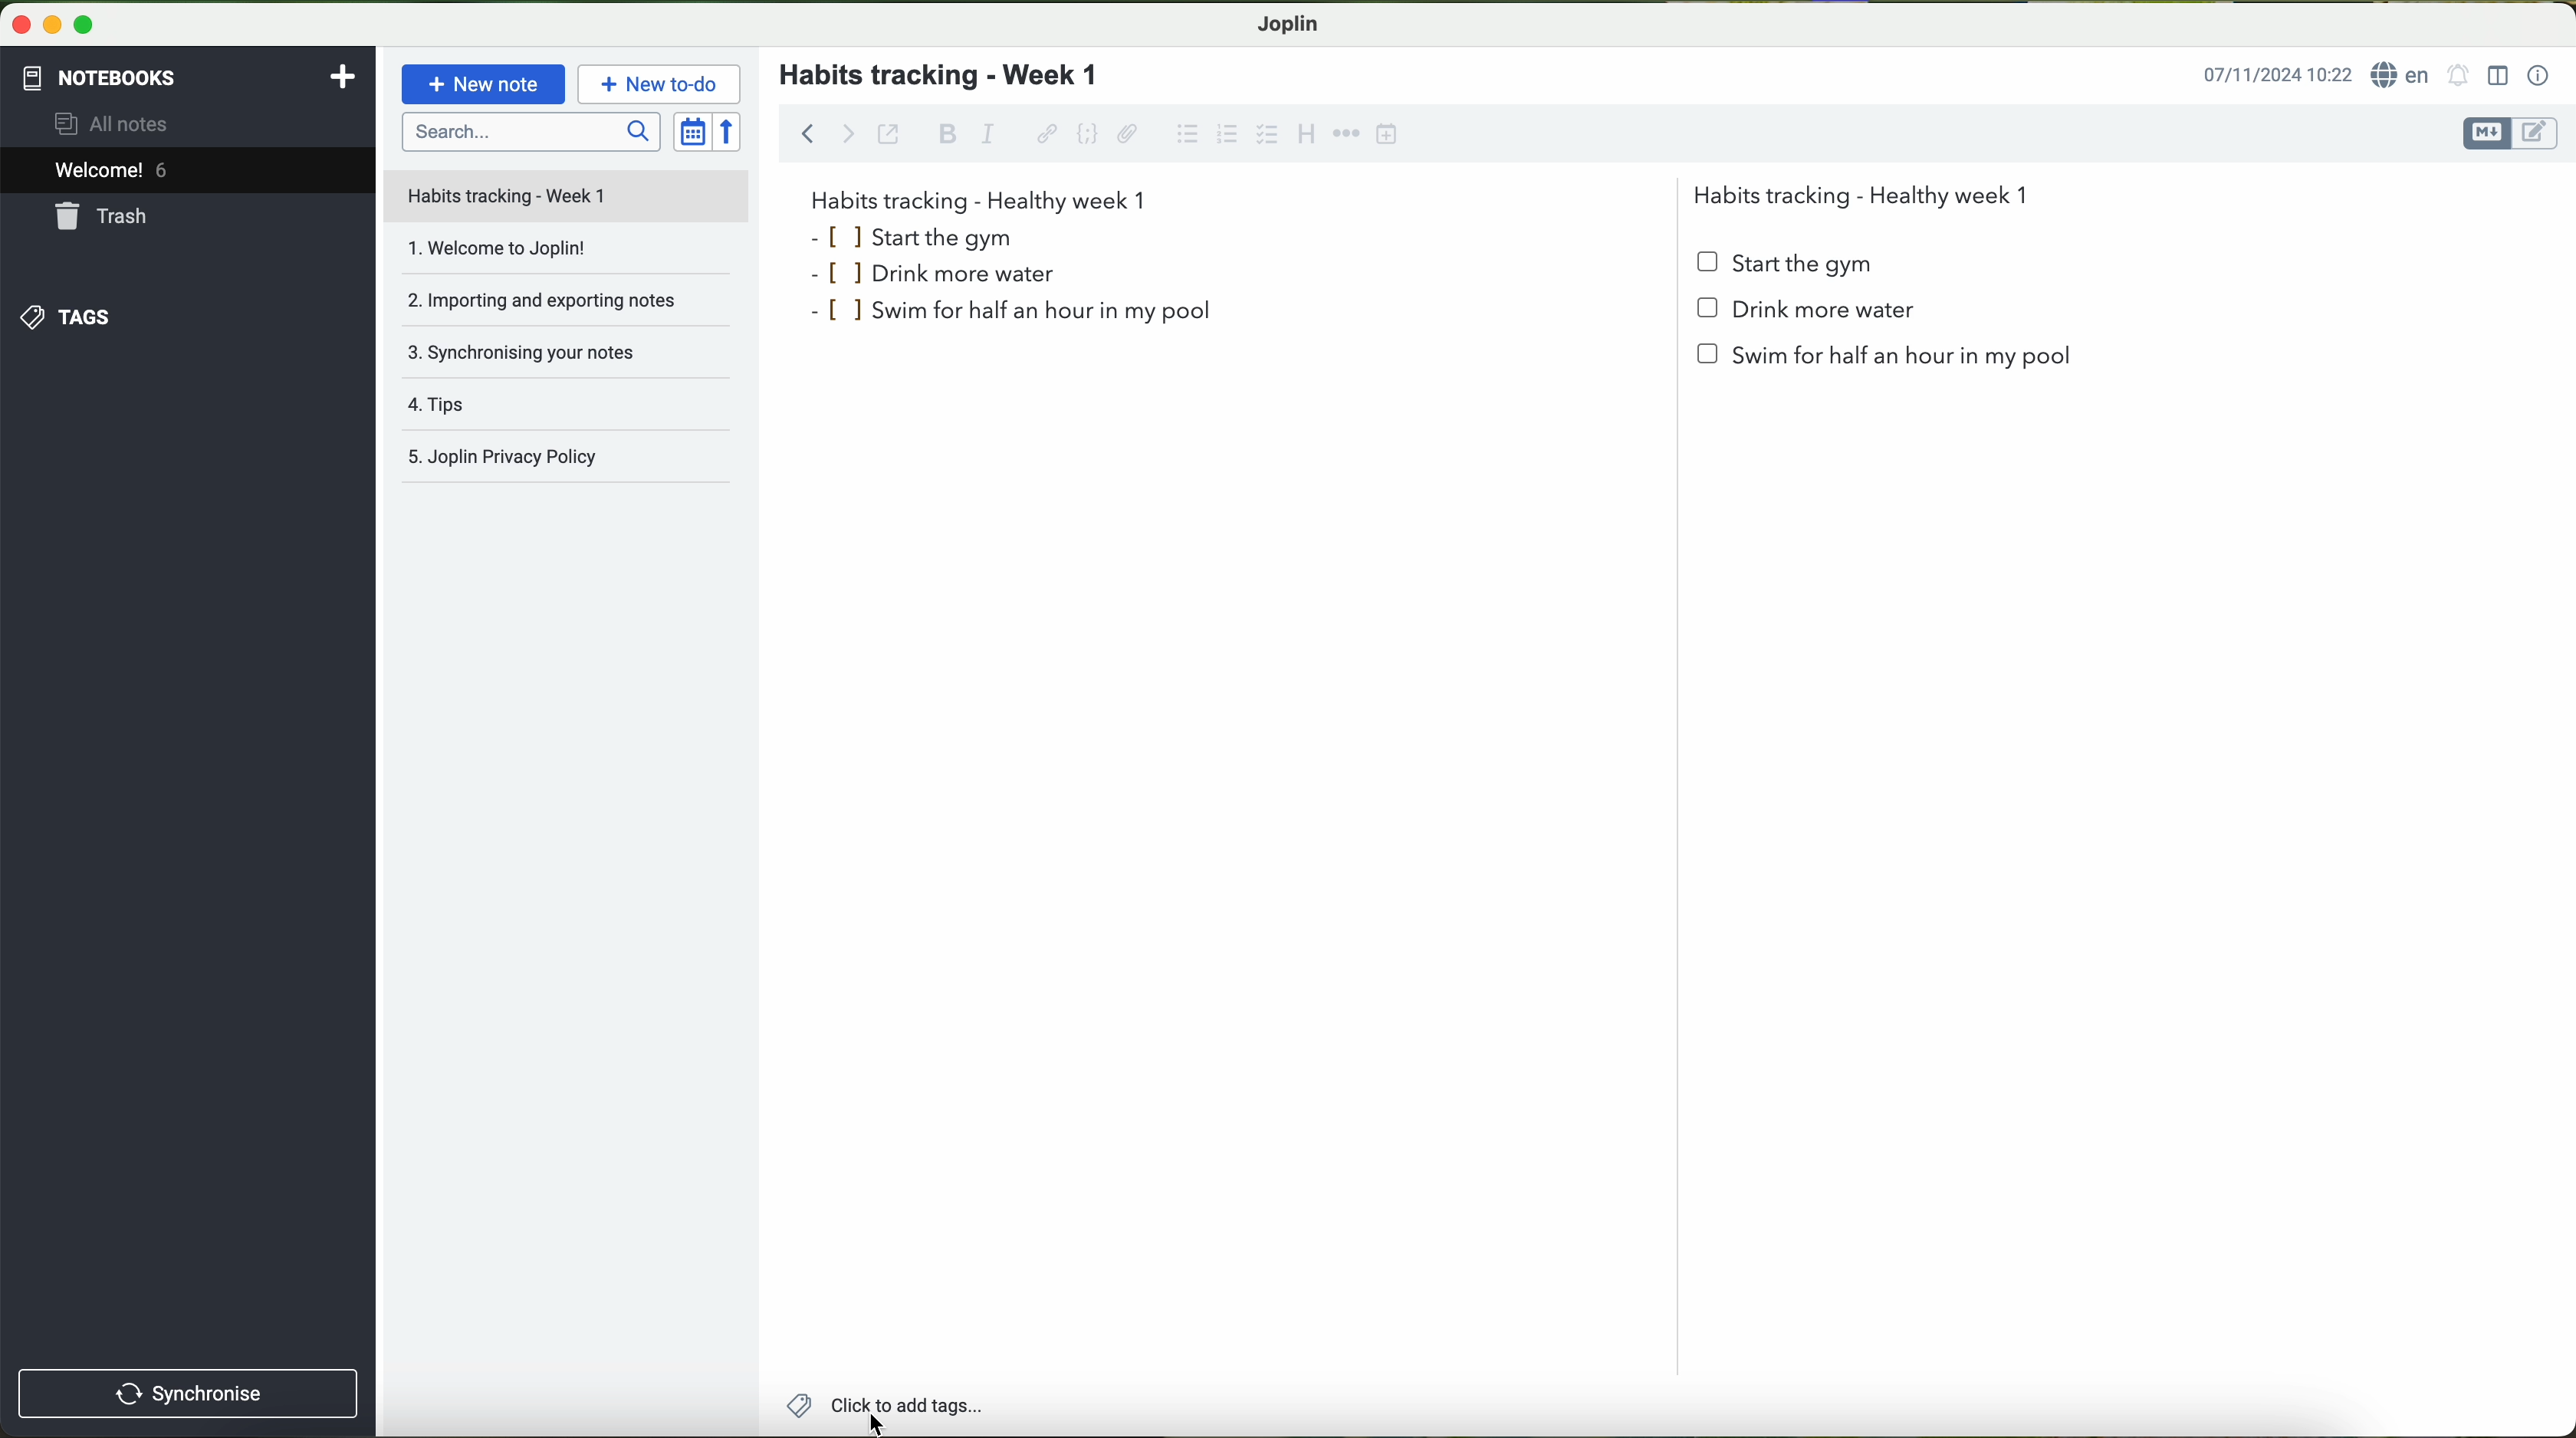 The width and height of the screenshot is (2576, 1438). Describe the element at coordinates (1387, 134) in the screenshot. I see `insert time` at that location.